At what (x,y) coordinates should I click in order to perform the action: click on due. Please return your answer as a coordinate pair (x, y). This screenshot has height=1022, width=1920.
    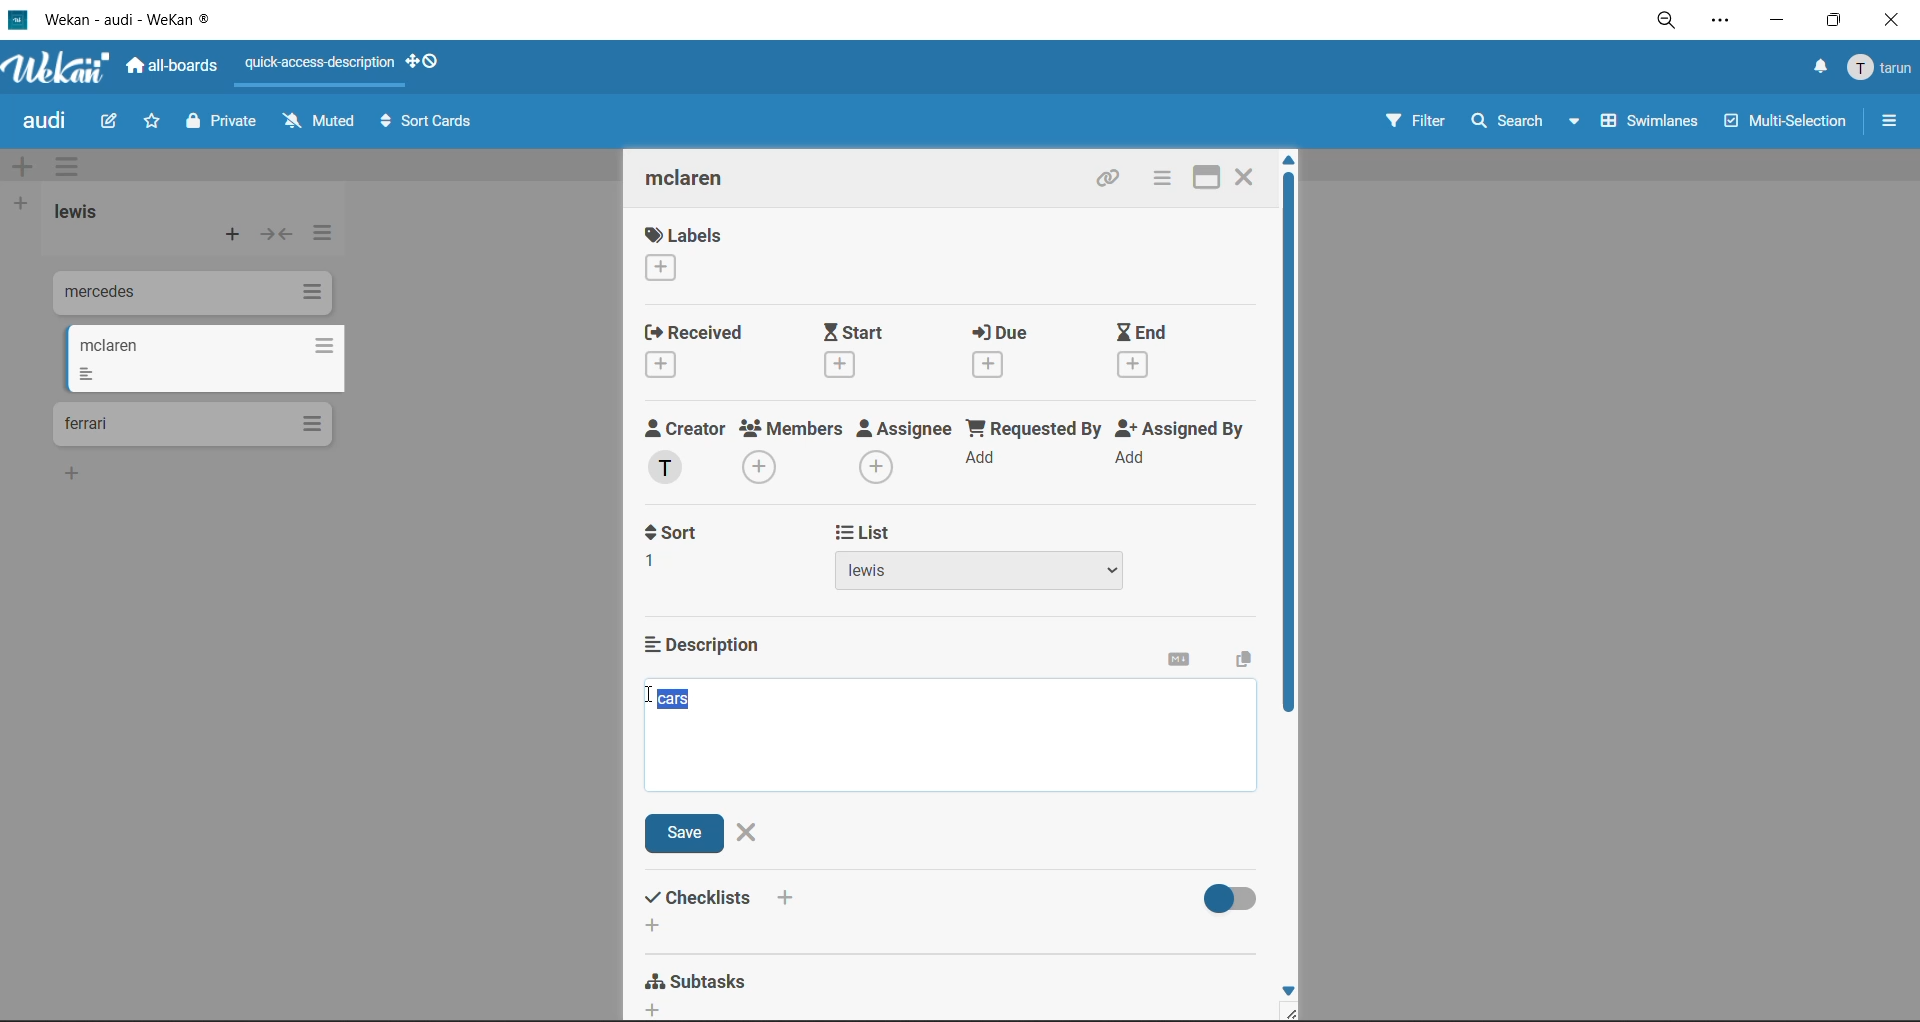
    Looking at the image, I should click on (1019, 350).